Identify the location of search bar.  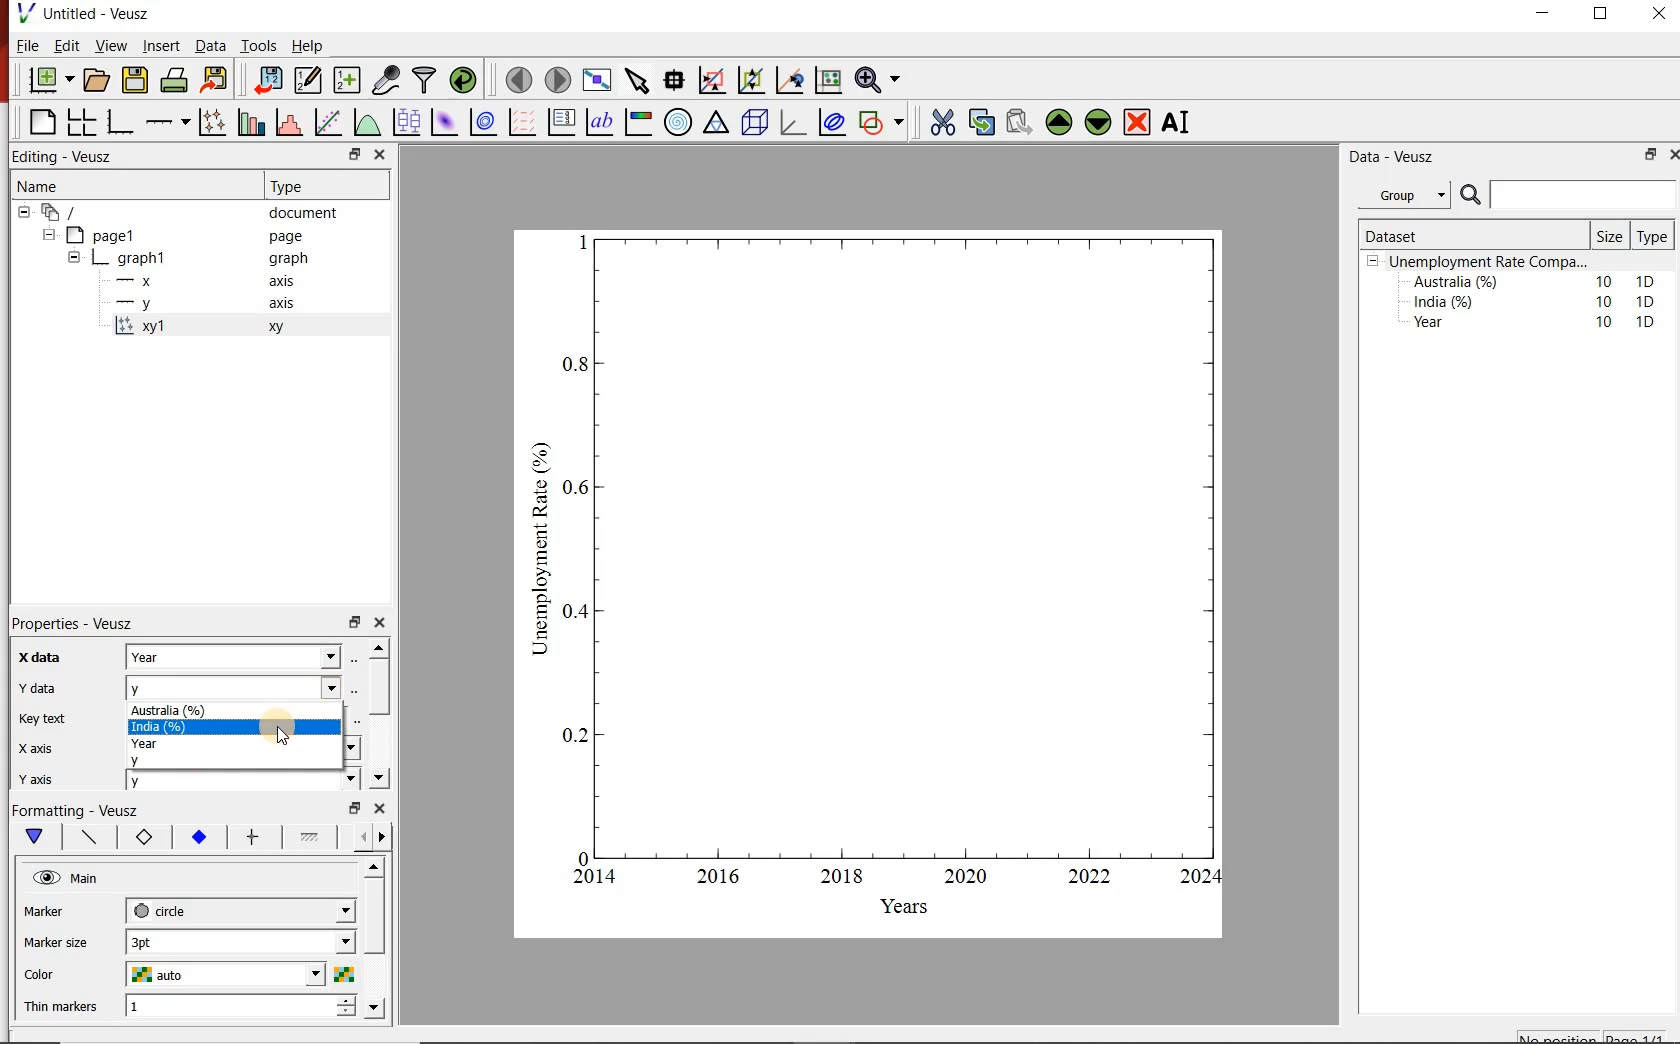
(1566, 195).